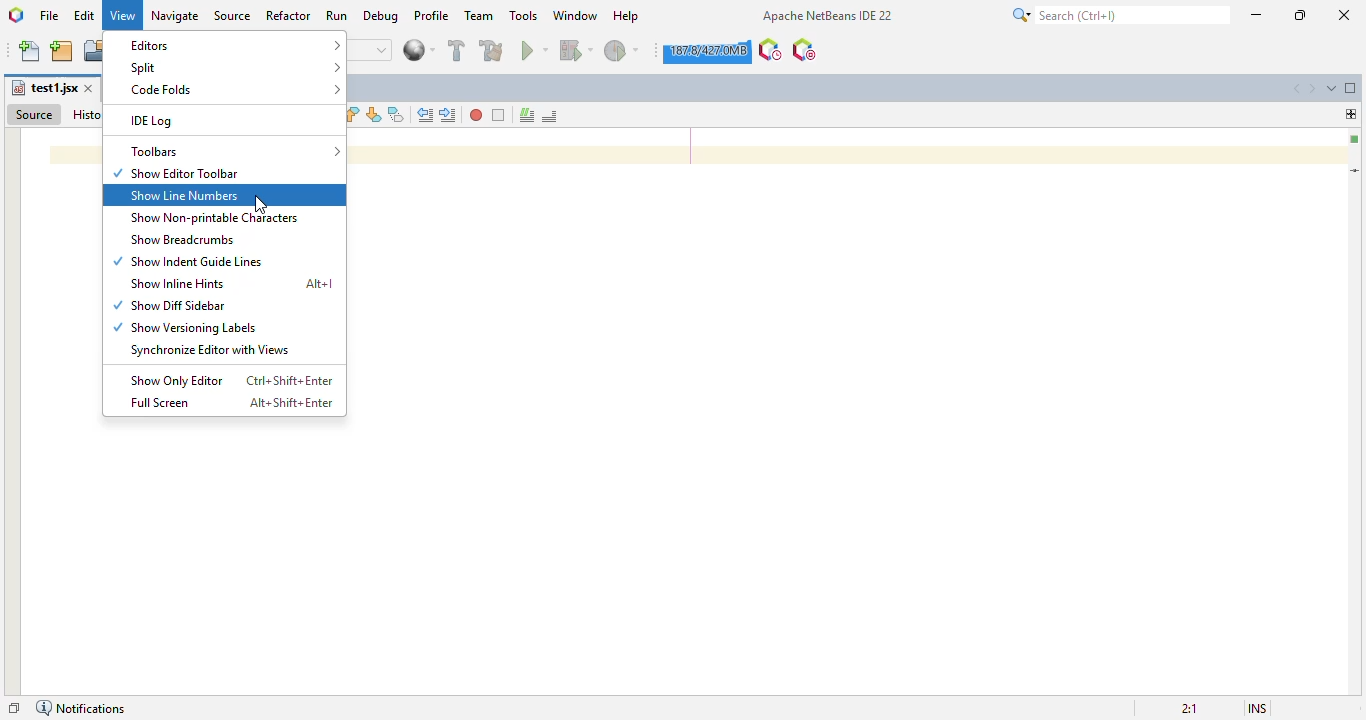 The image size is (1366, 720). Describe the element at coordinates (1120, 15) in the screenshot. I see `search` at that location.